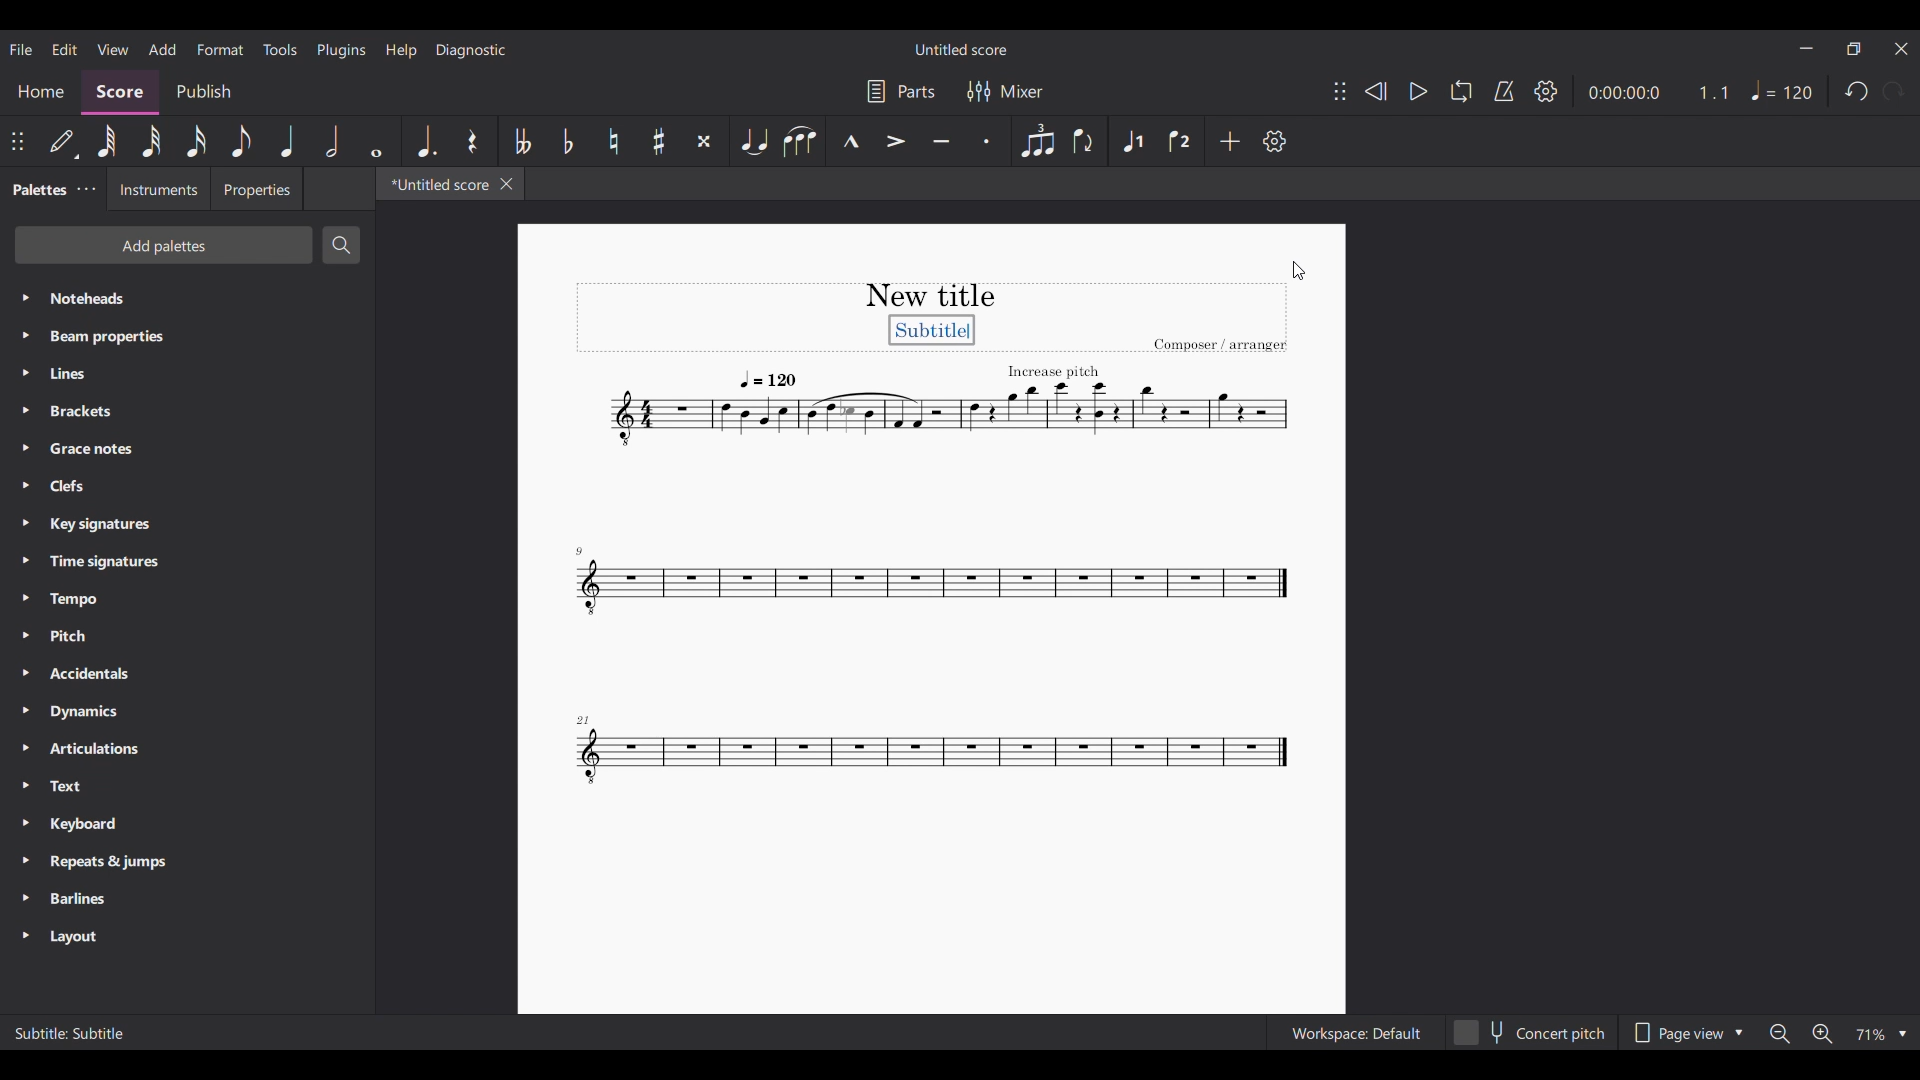  Describe the element at coordinates (941, 142) in the screenshot. I see `Tenuto` at that location.